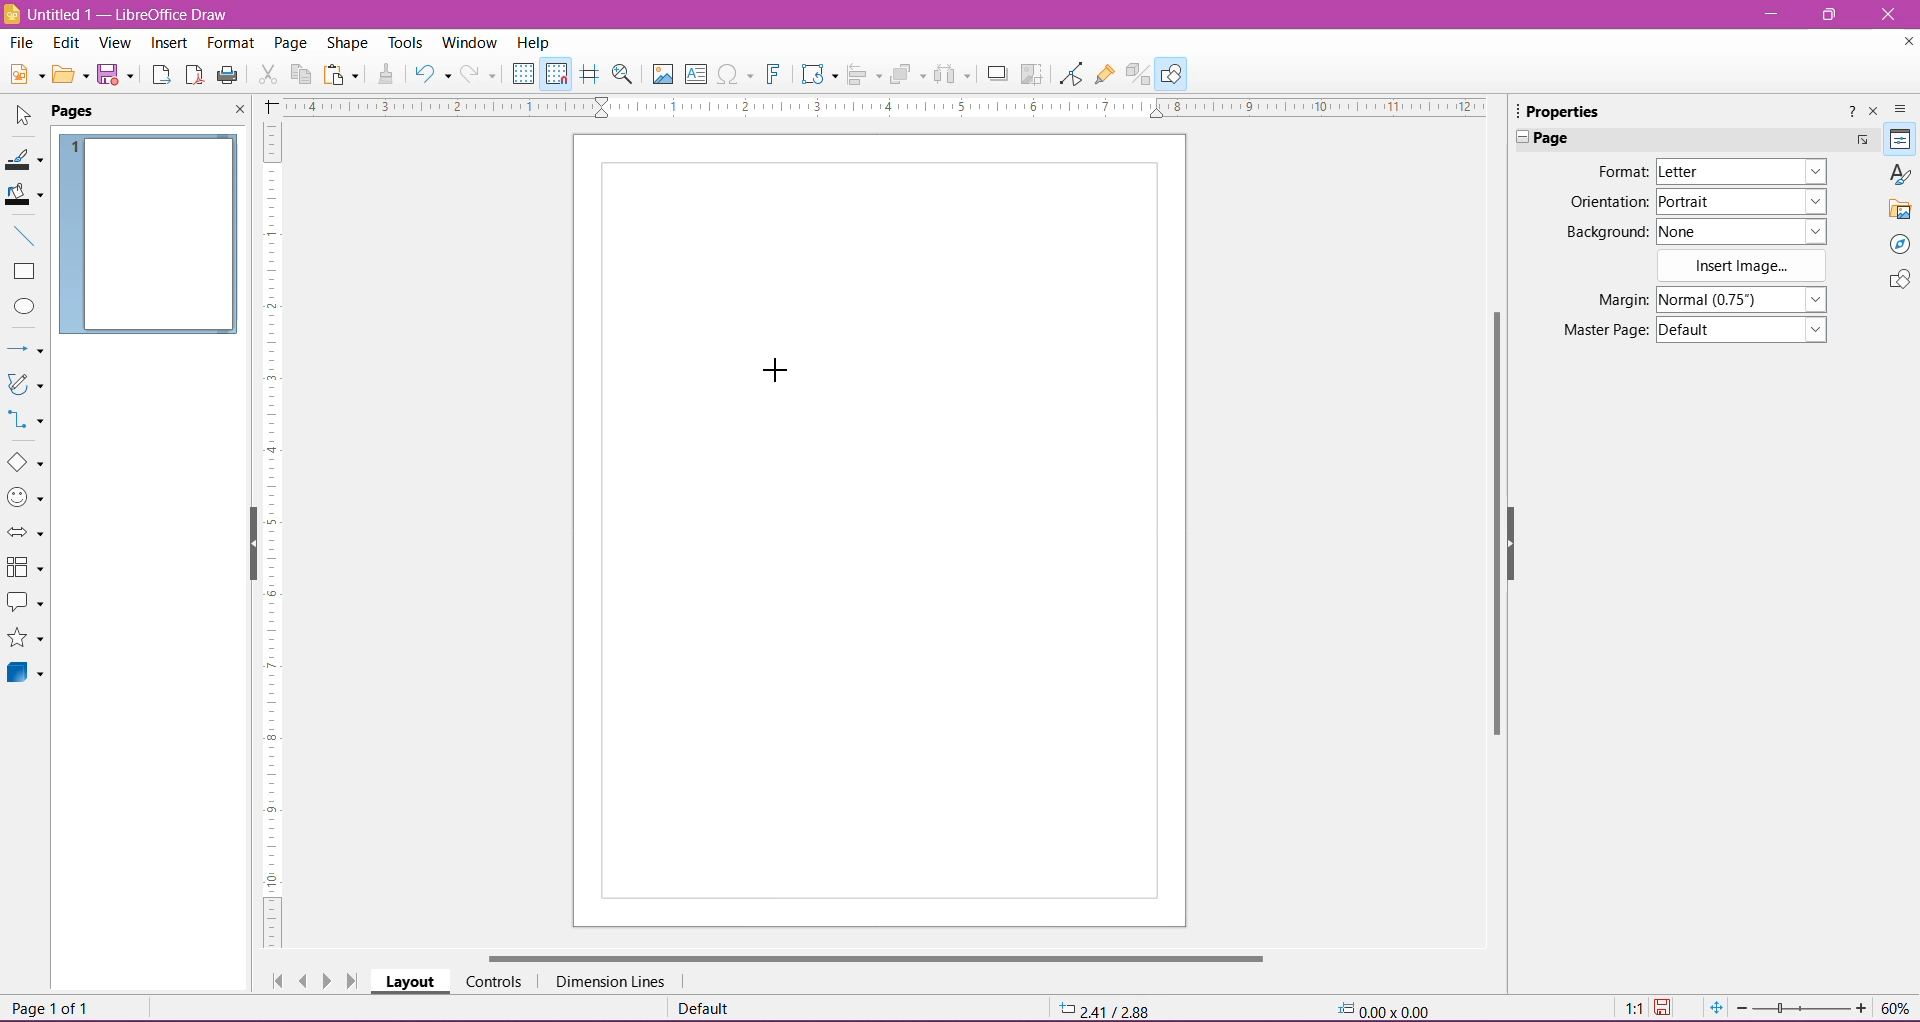 The width and height of the screenshot is (1920, 1022). What do you see at coordinates (347, 45) in the screenshot?
I see `Shape` at bounding box center [347, 45].